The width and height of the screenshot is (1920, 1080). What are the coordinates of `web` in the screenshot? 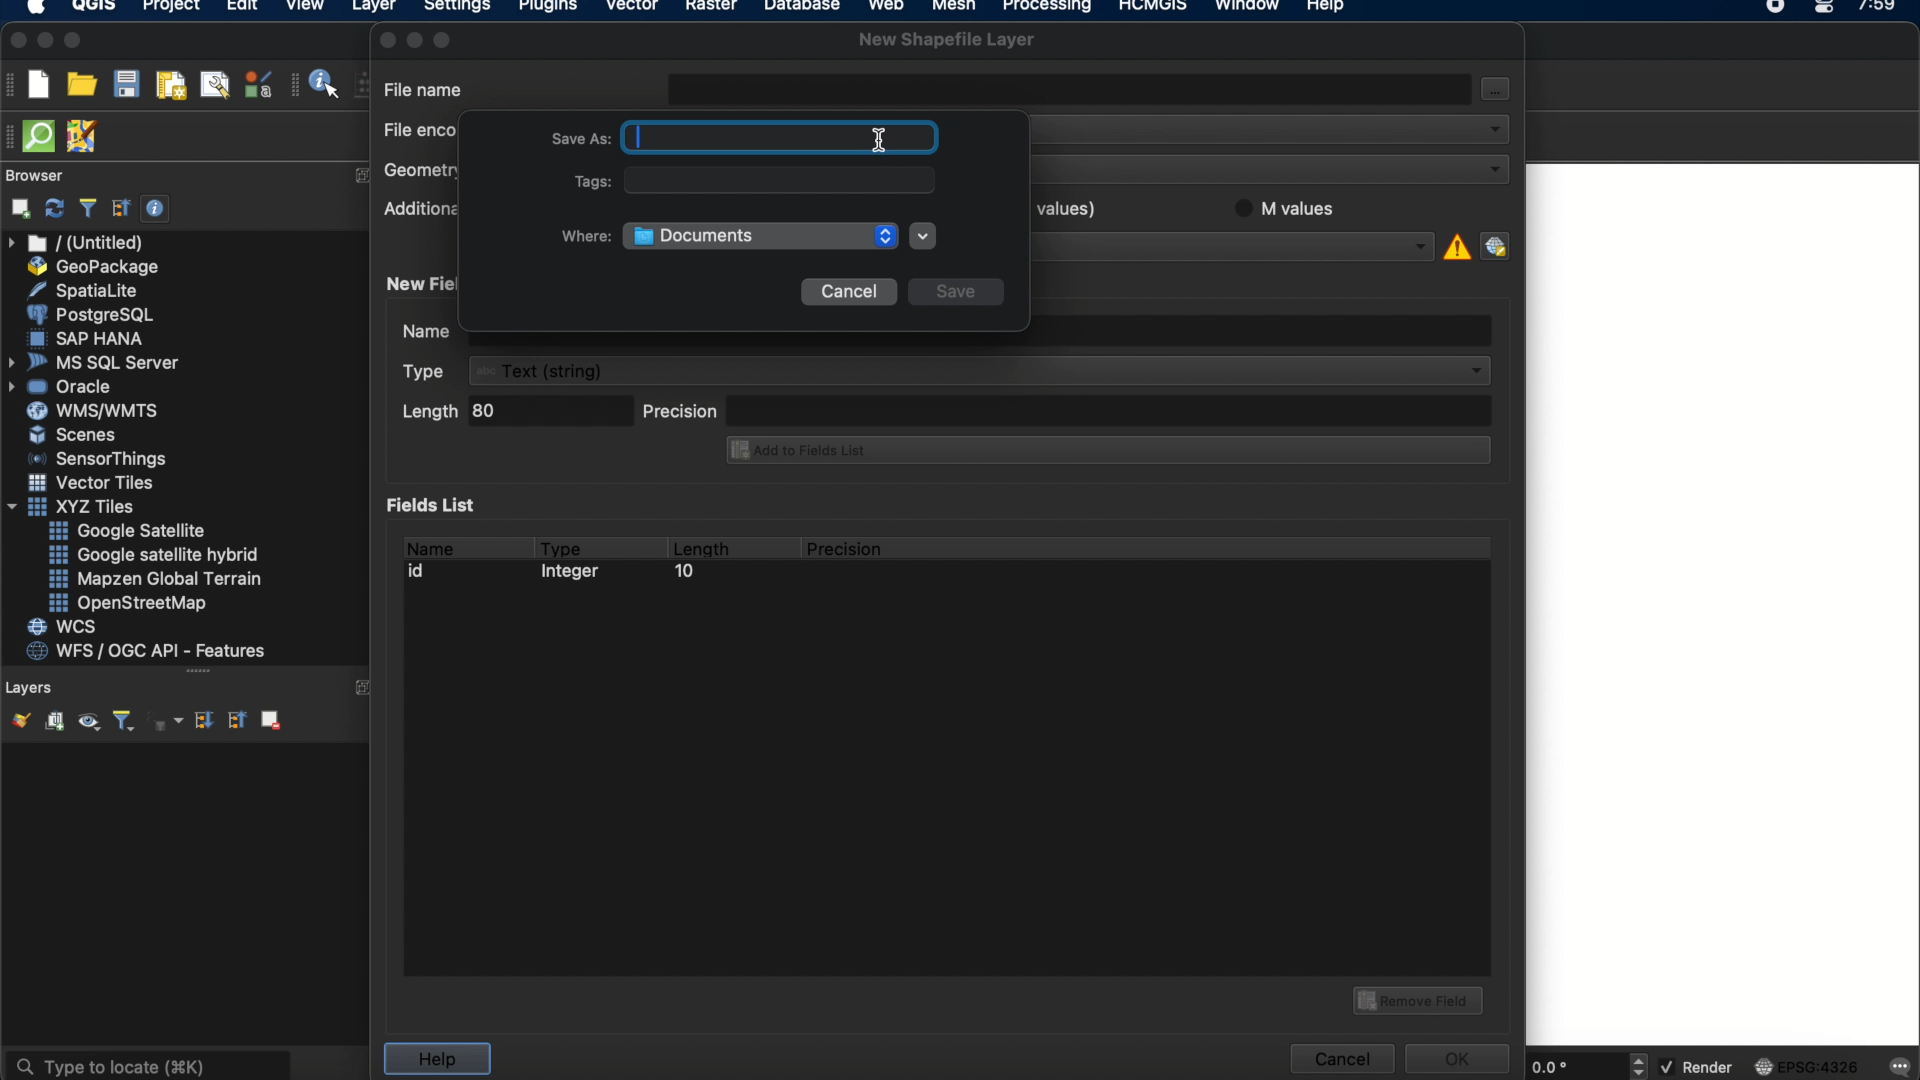 It's located at (887, 8).